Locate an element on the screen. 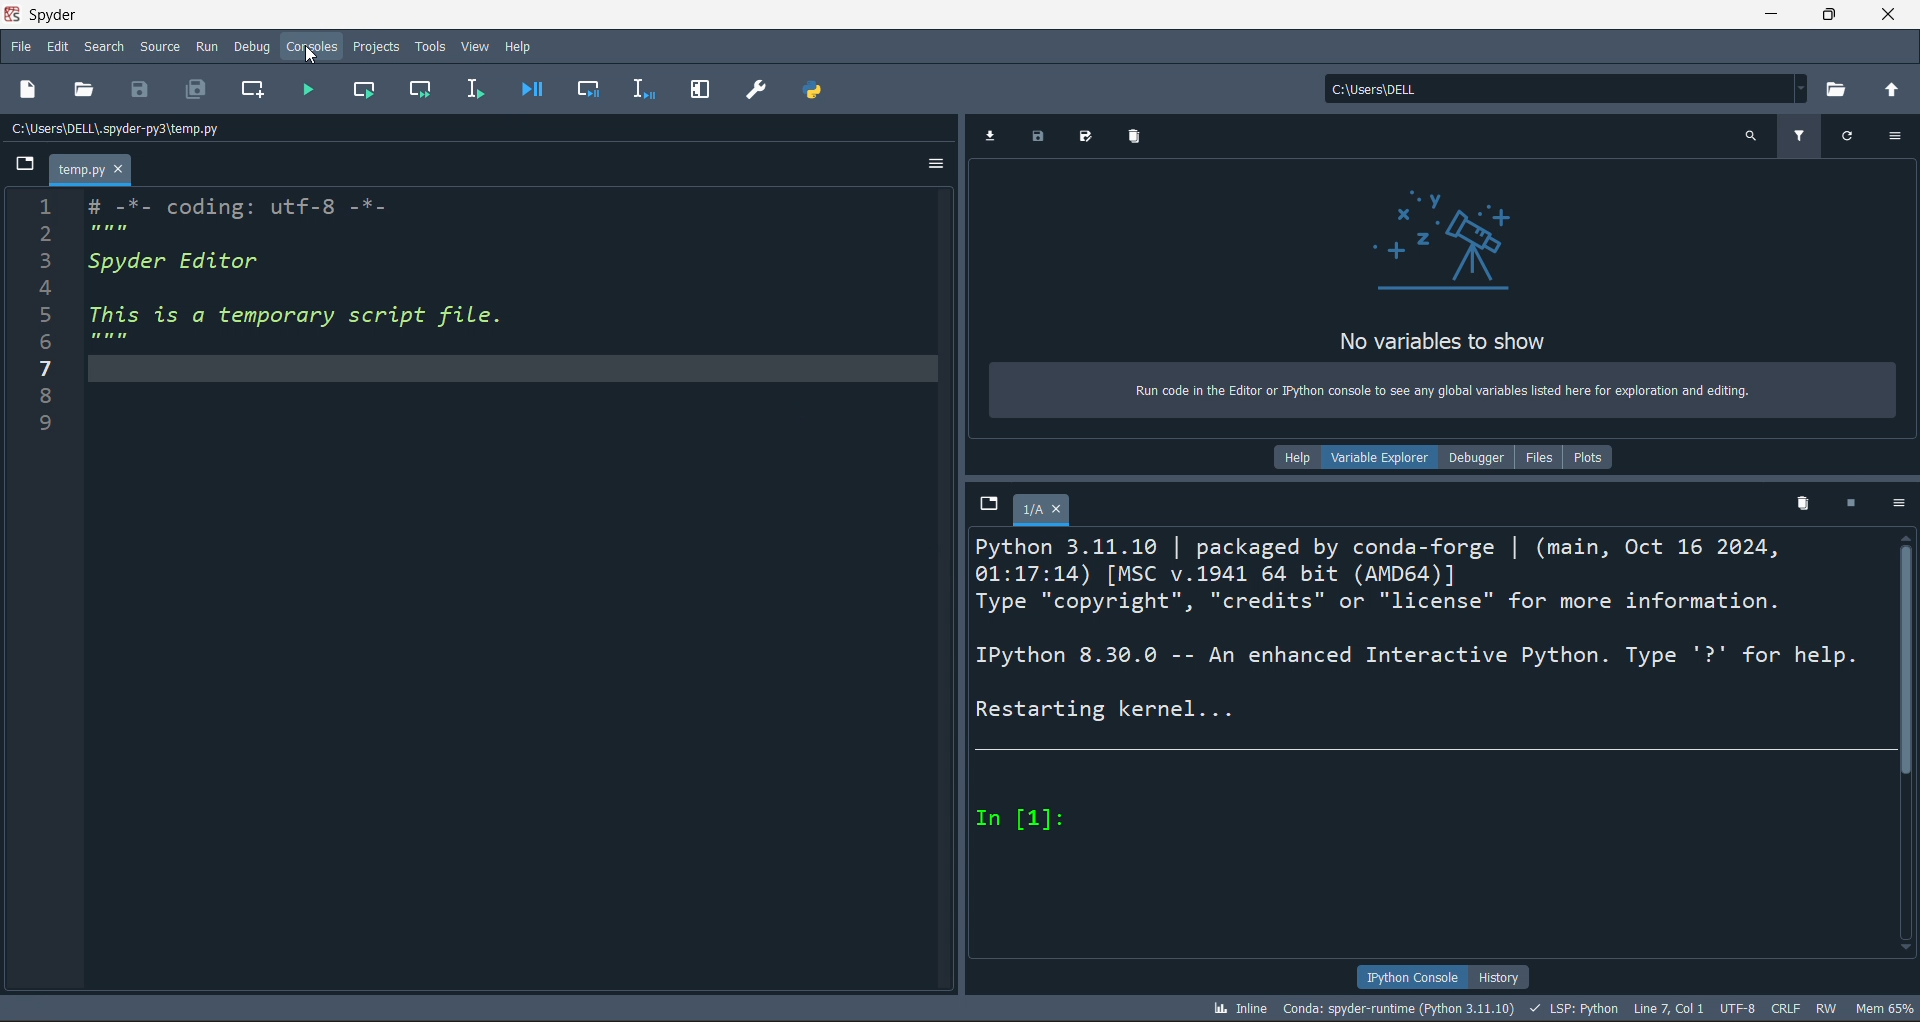 The image size is (1920, 1022). plots is located at coordinates (1593, 456).